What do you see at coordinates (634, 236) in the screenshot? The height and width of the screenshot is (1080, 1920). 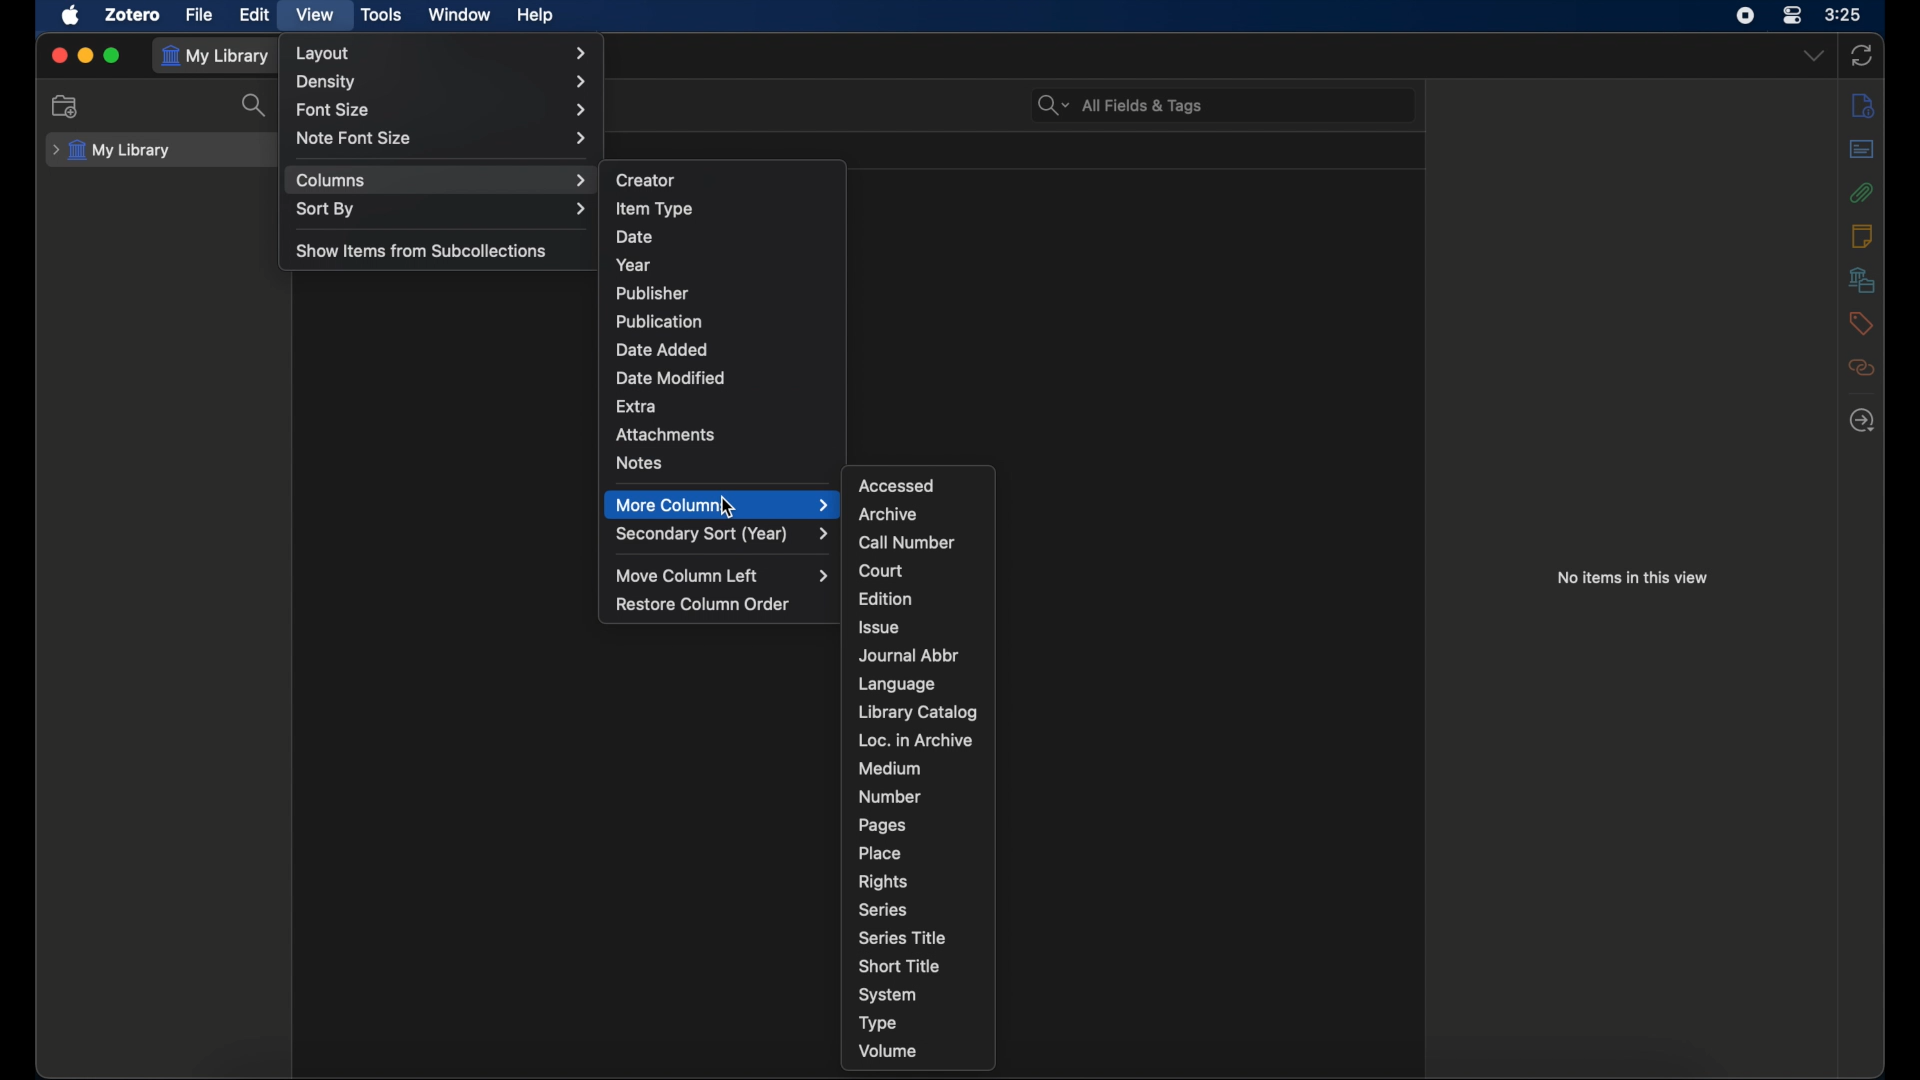 I see `date` at bounding box center [634, 236].